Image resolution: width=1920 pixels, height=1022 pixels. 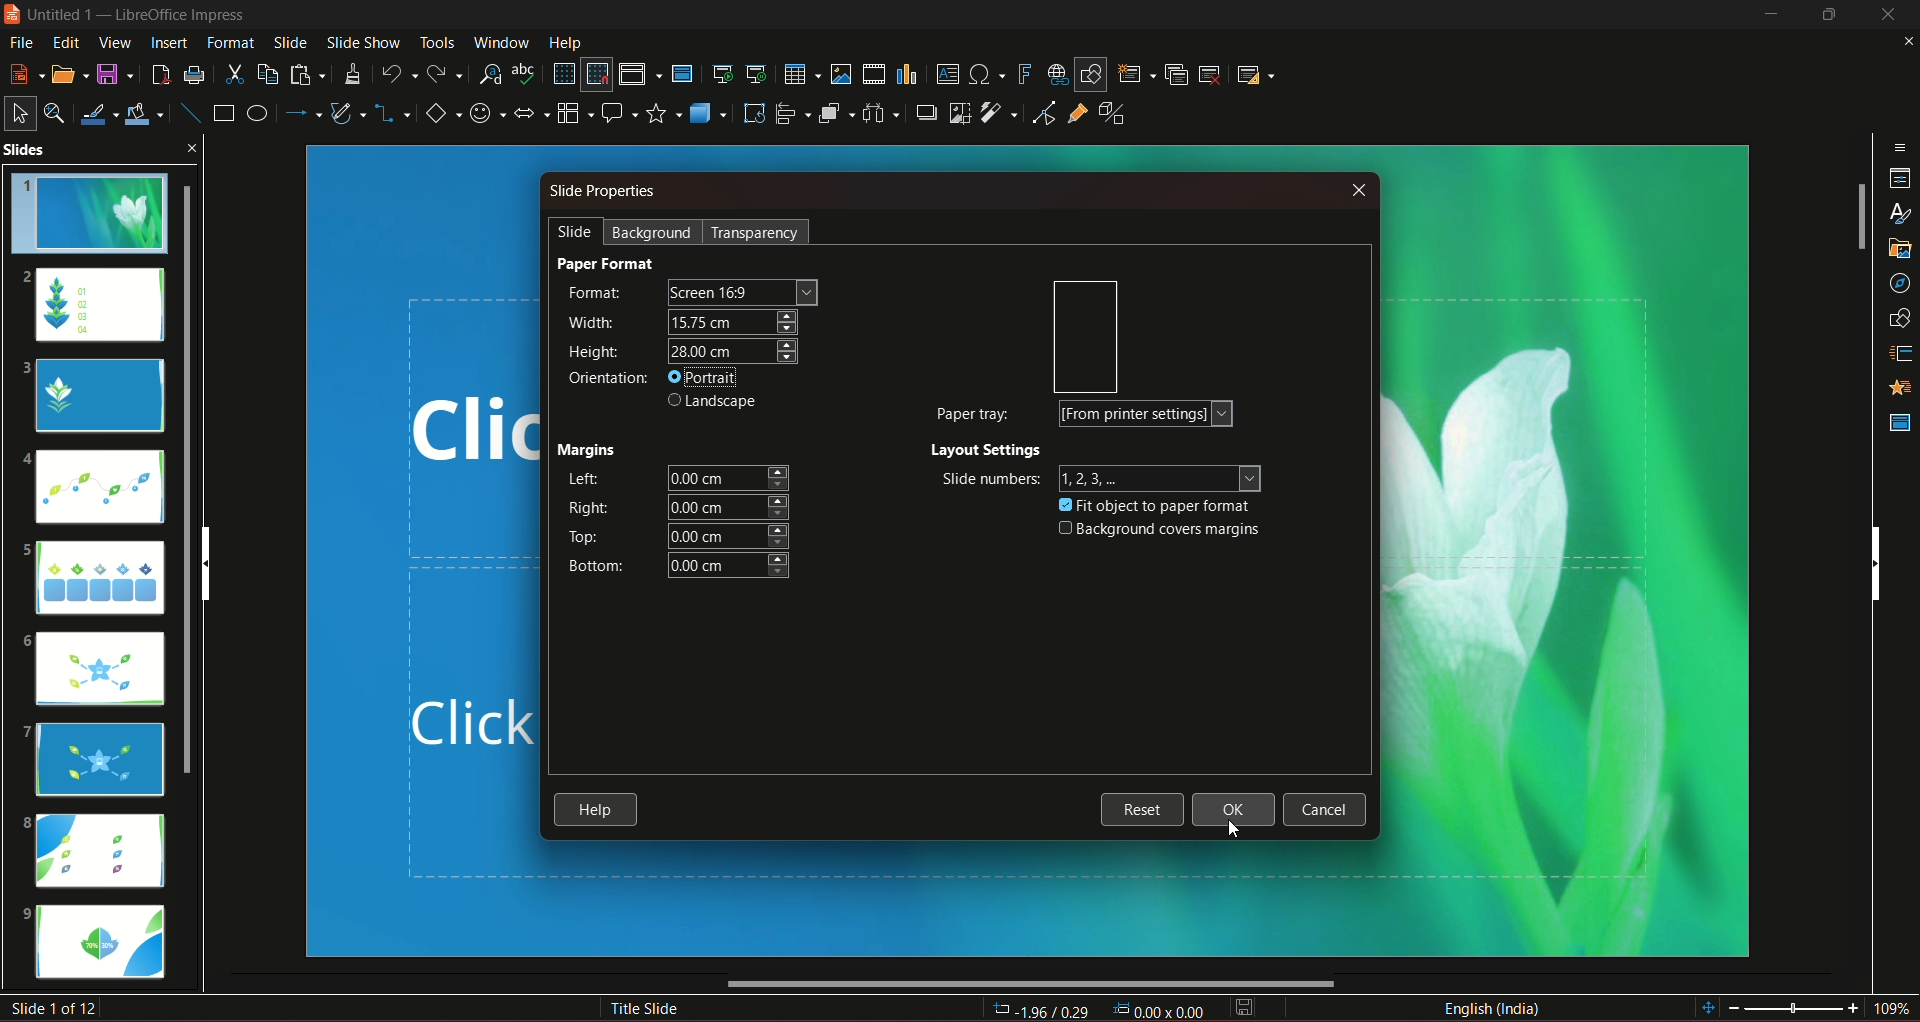 What do you see at coordinates (393, 114) in the screenshot?
I see `connectors` at bounding box center [393, 114].